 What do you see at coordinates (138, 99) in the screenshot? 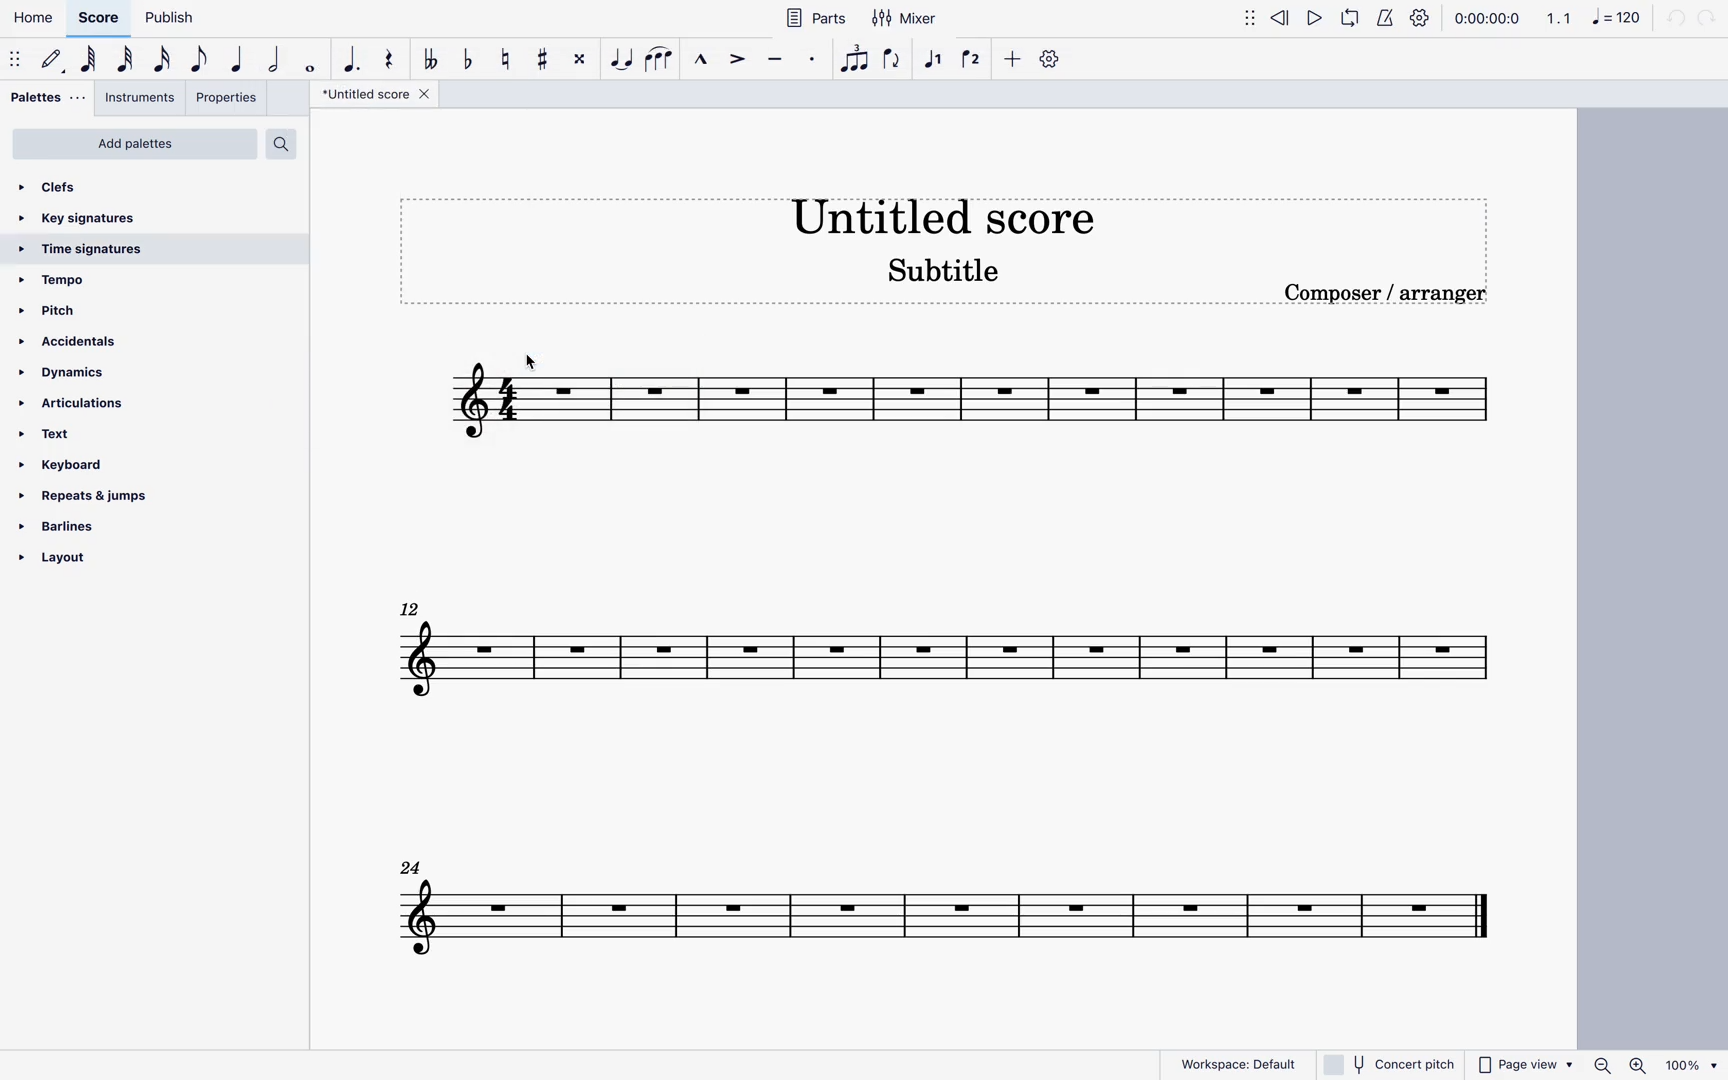
I see `instruments` at bounding box center [138, 99].